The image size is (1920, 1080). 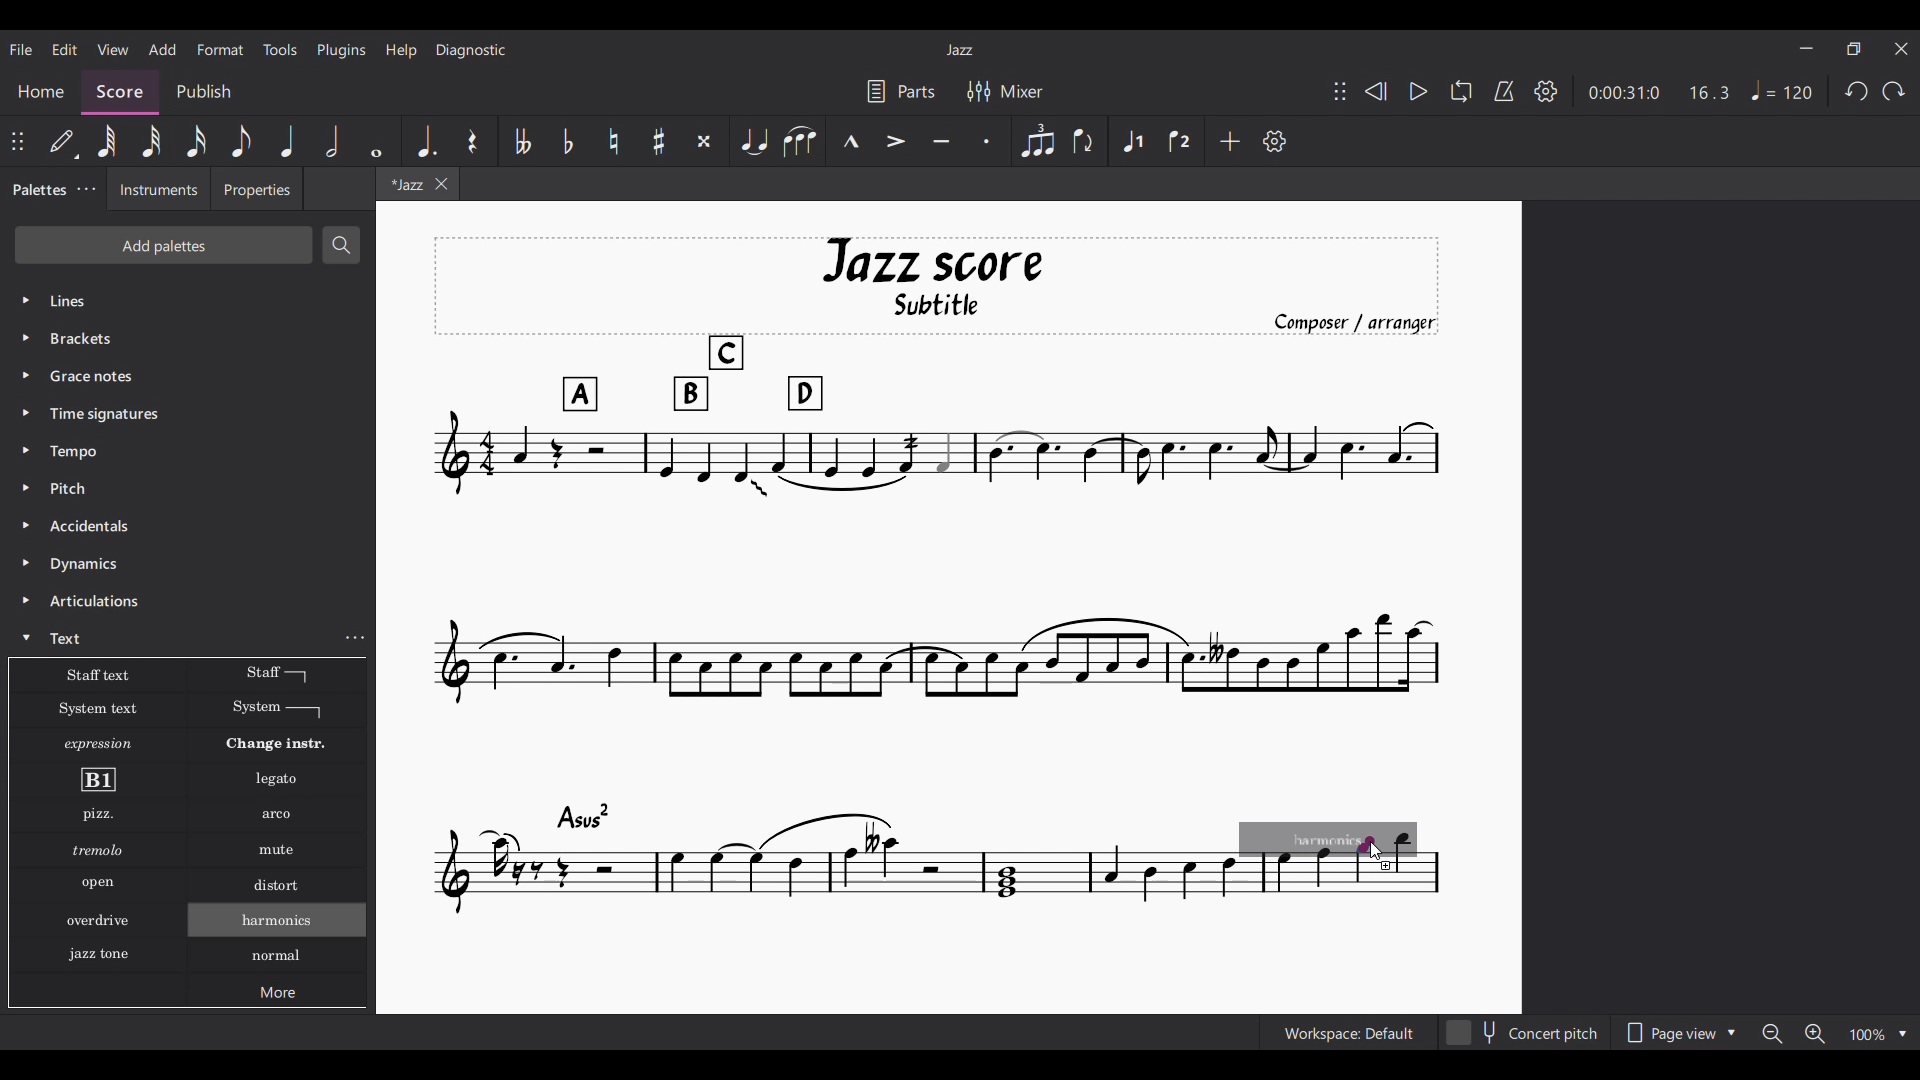 What do you see at coordinates (902, 91) in the screenshot?
I see `Parts settings` at bounding box center [902, 91].